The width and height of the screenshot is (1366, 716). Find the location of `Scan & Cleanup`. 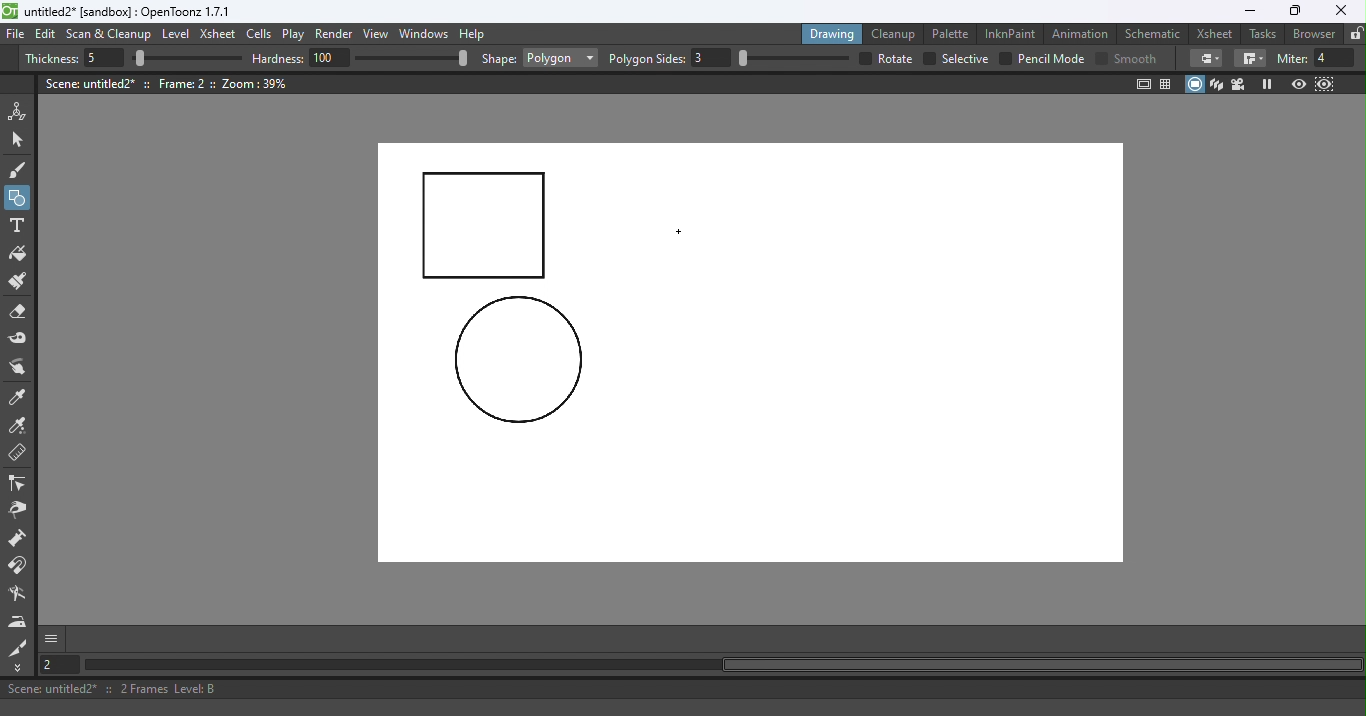

Scan & Cleanup is located at coordinates (109, 36).